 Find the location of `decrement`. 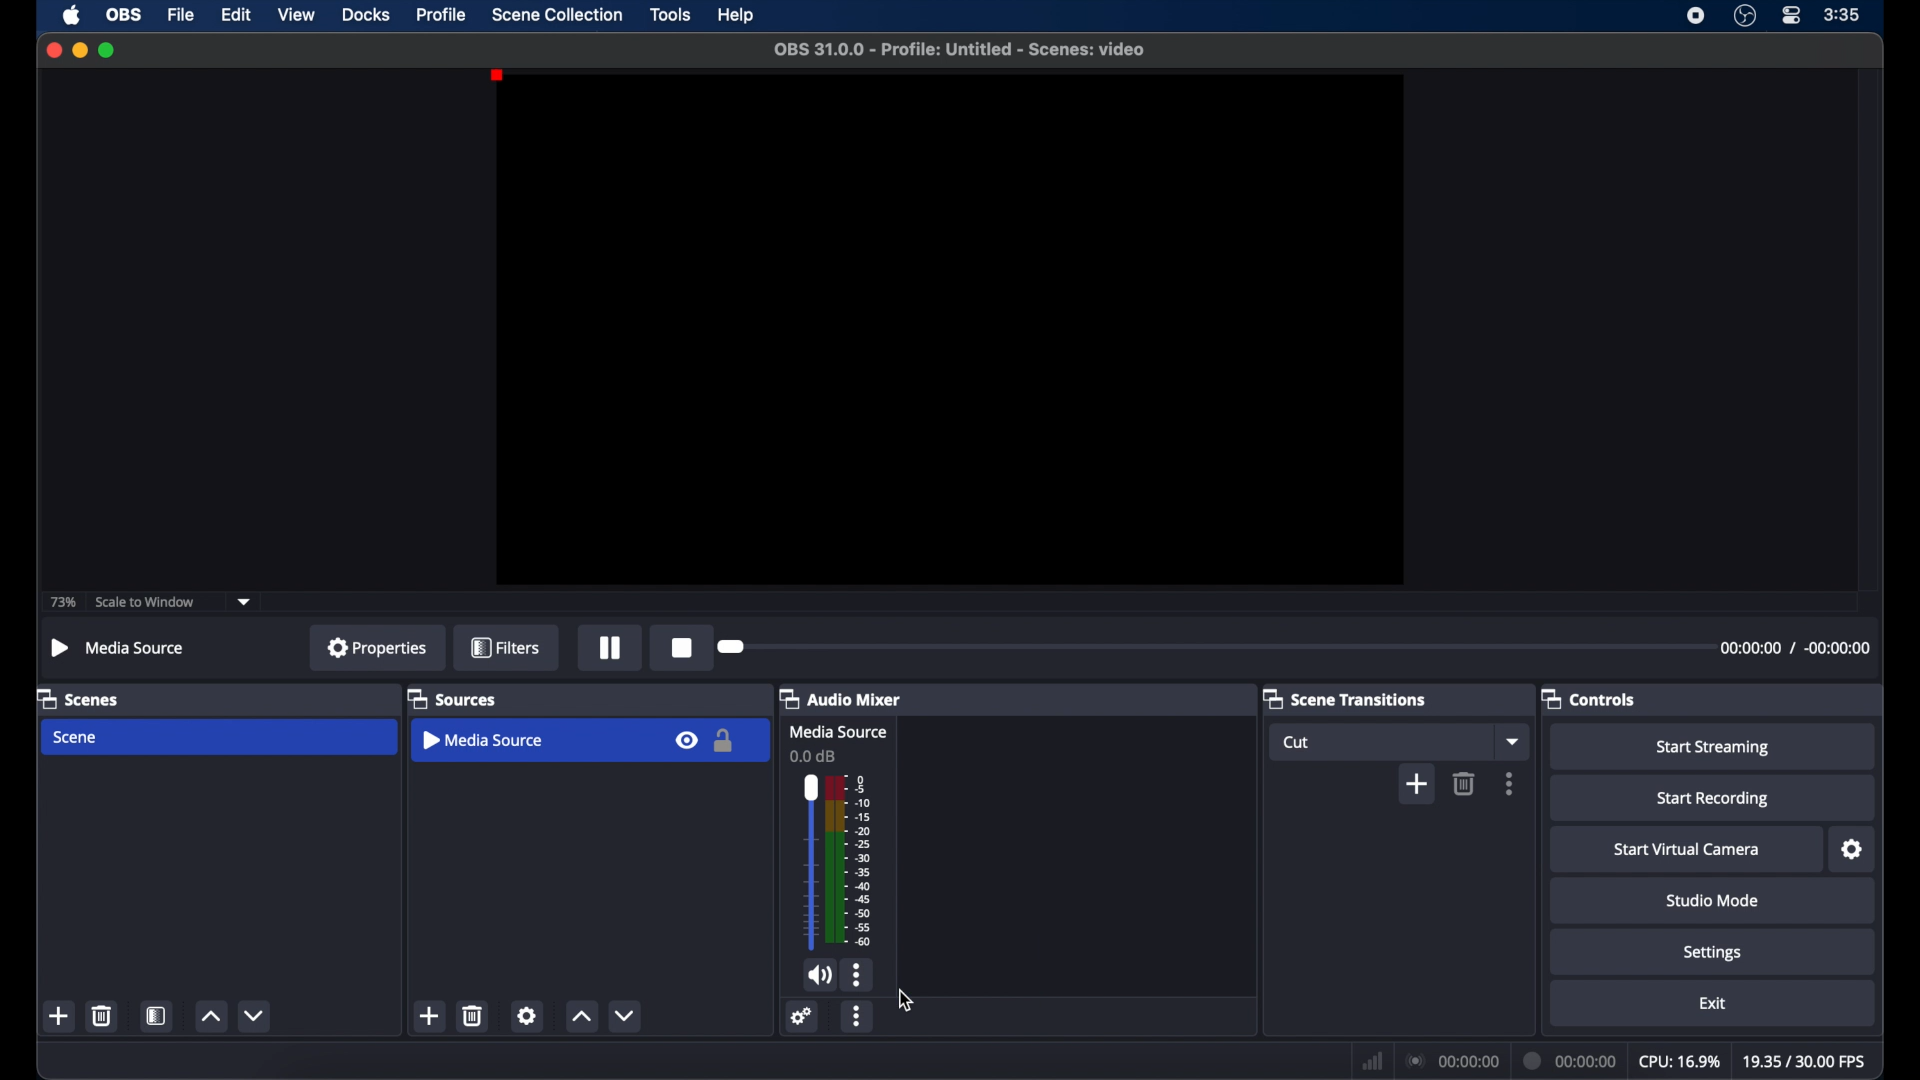

decrement is located at coordinates (625, 1015).